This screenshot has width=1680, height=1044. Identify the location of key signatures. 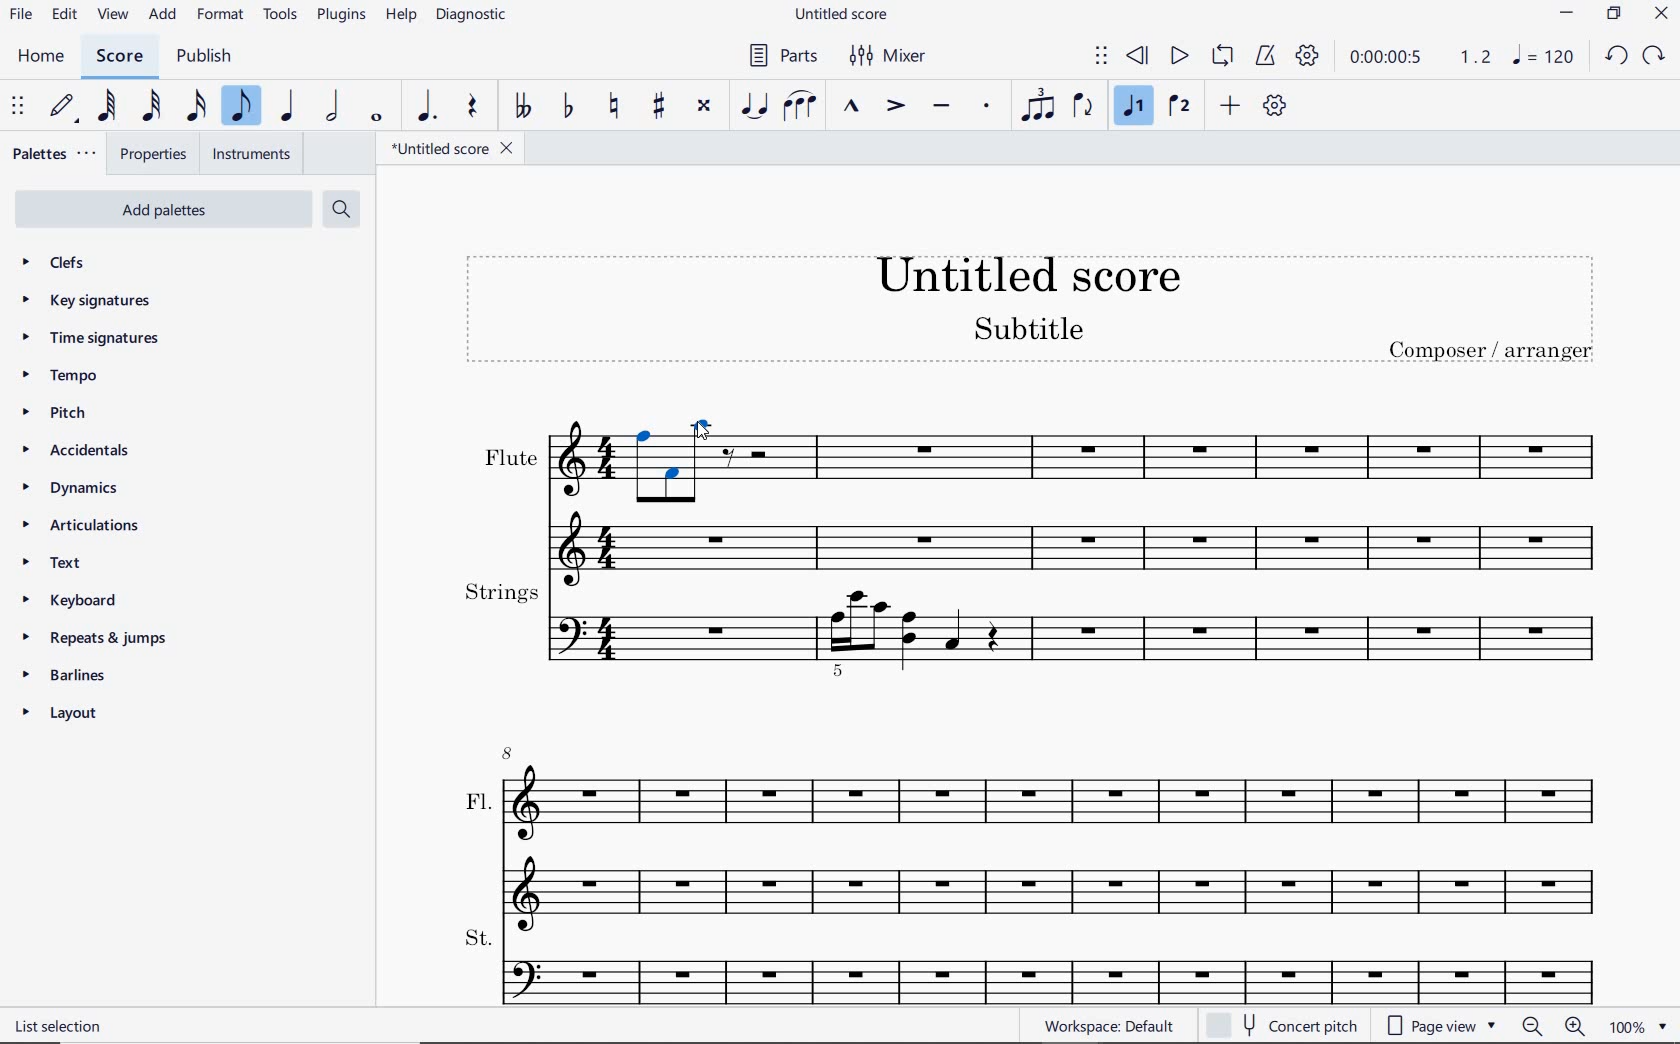
(91, 304).